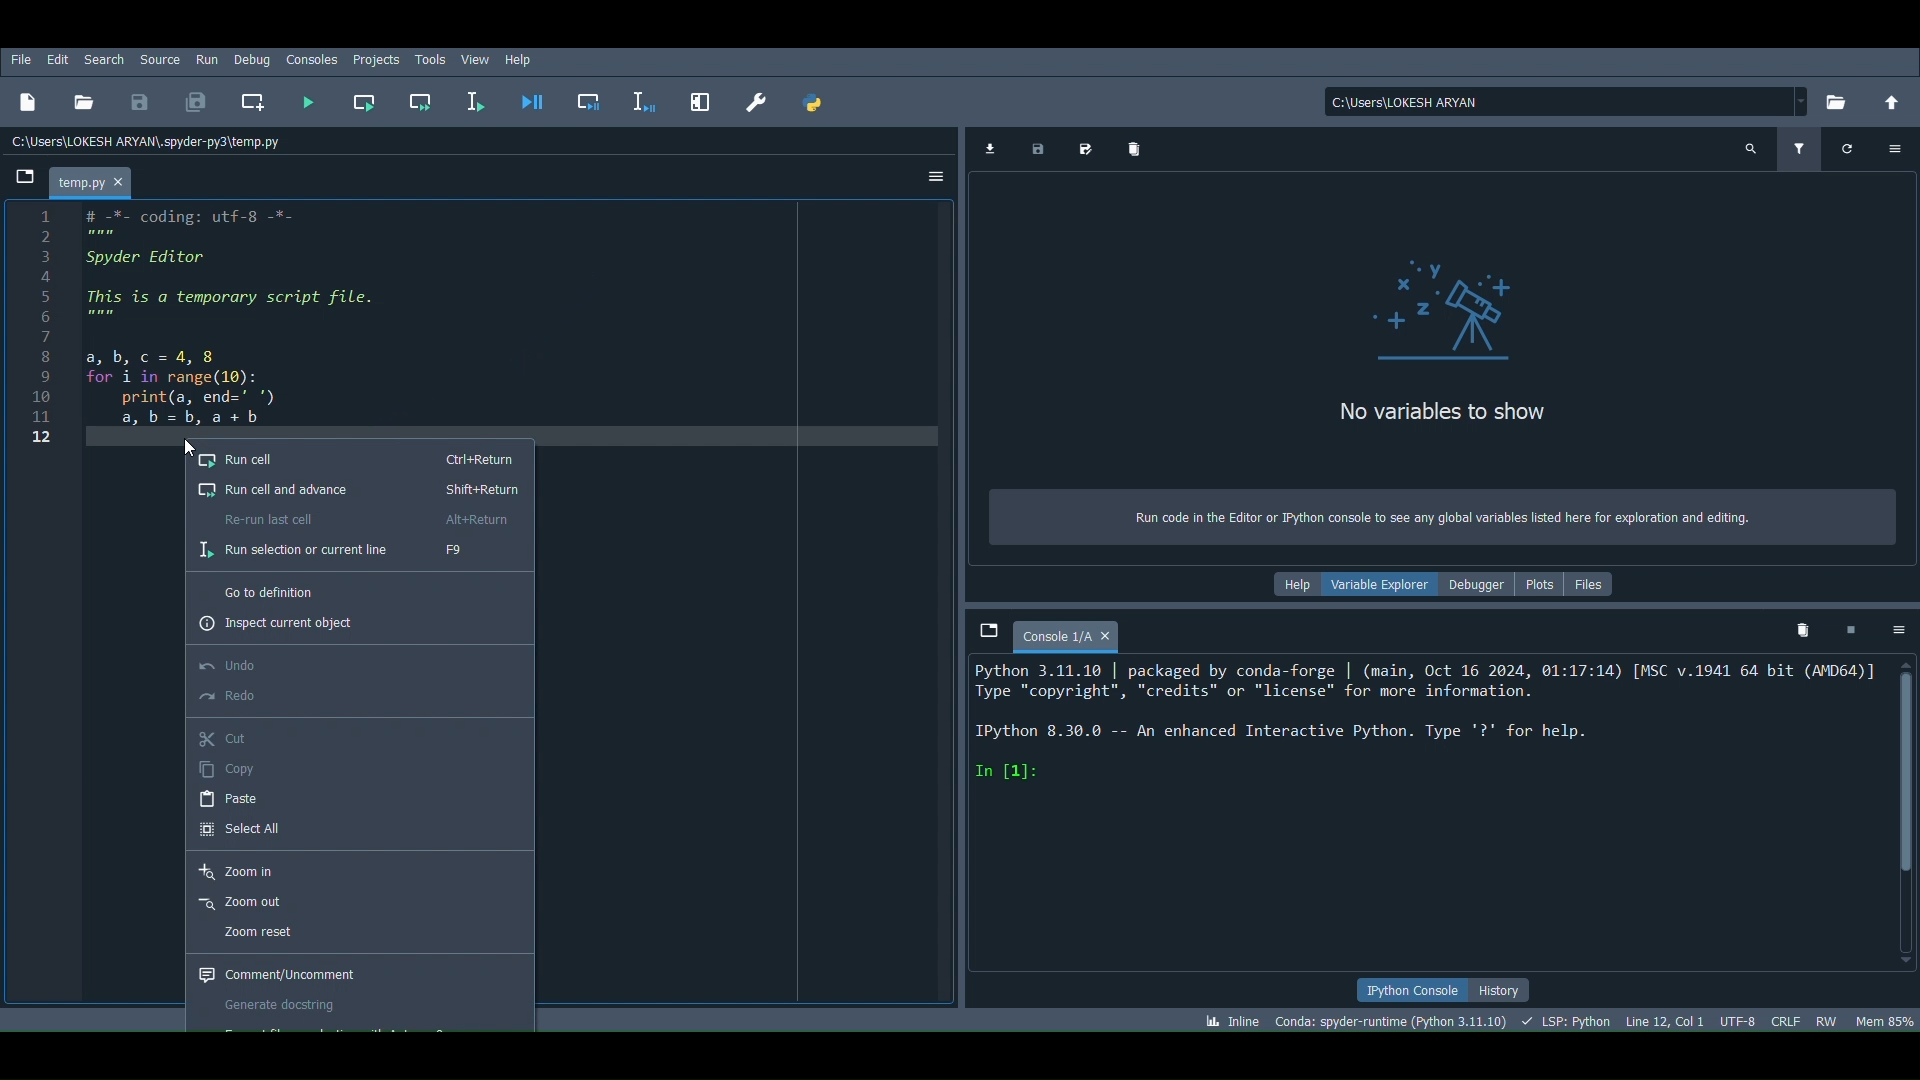  Describe the element at coordinates (702, 101) in the screenshot. I see `Maximize current pane (Ctrl + Alt + Shift + M)` at that location.